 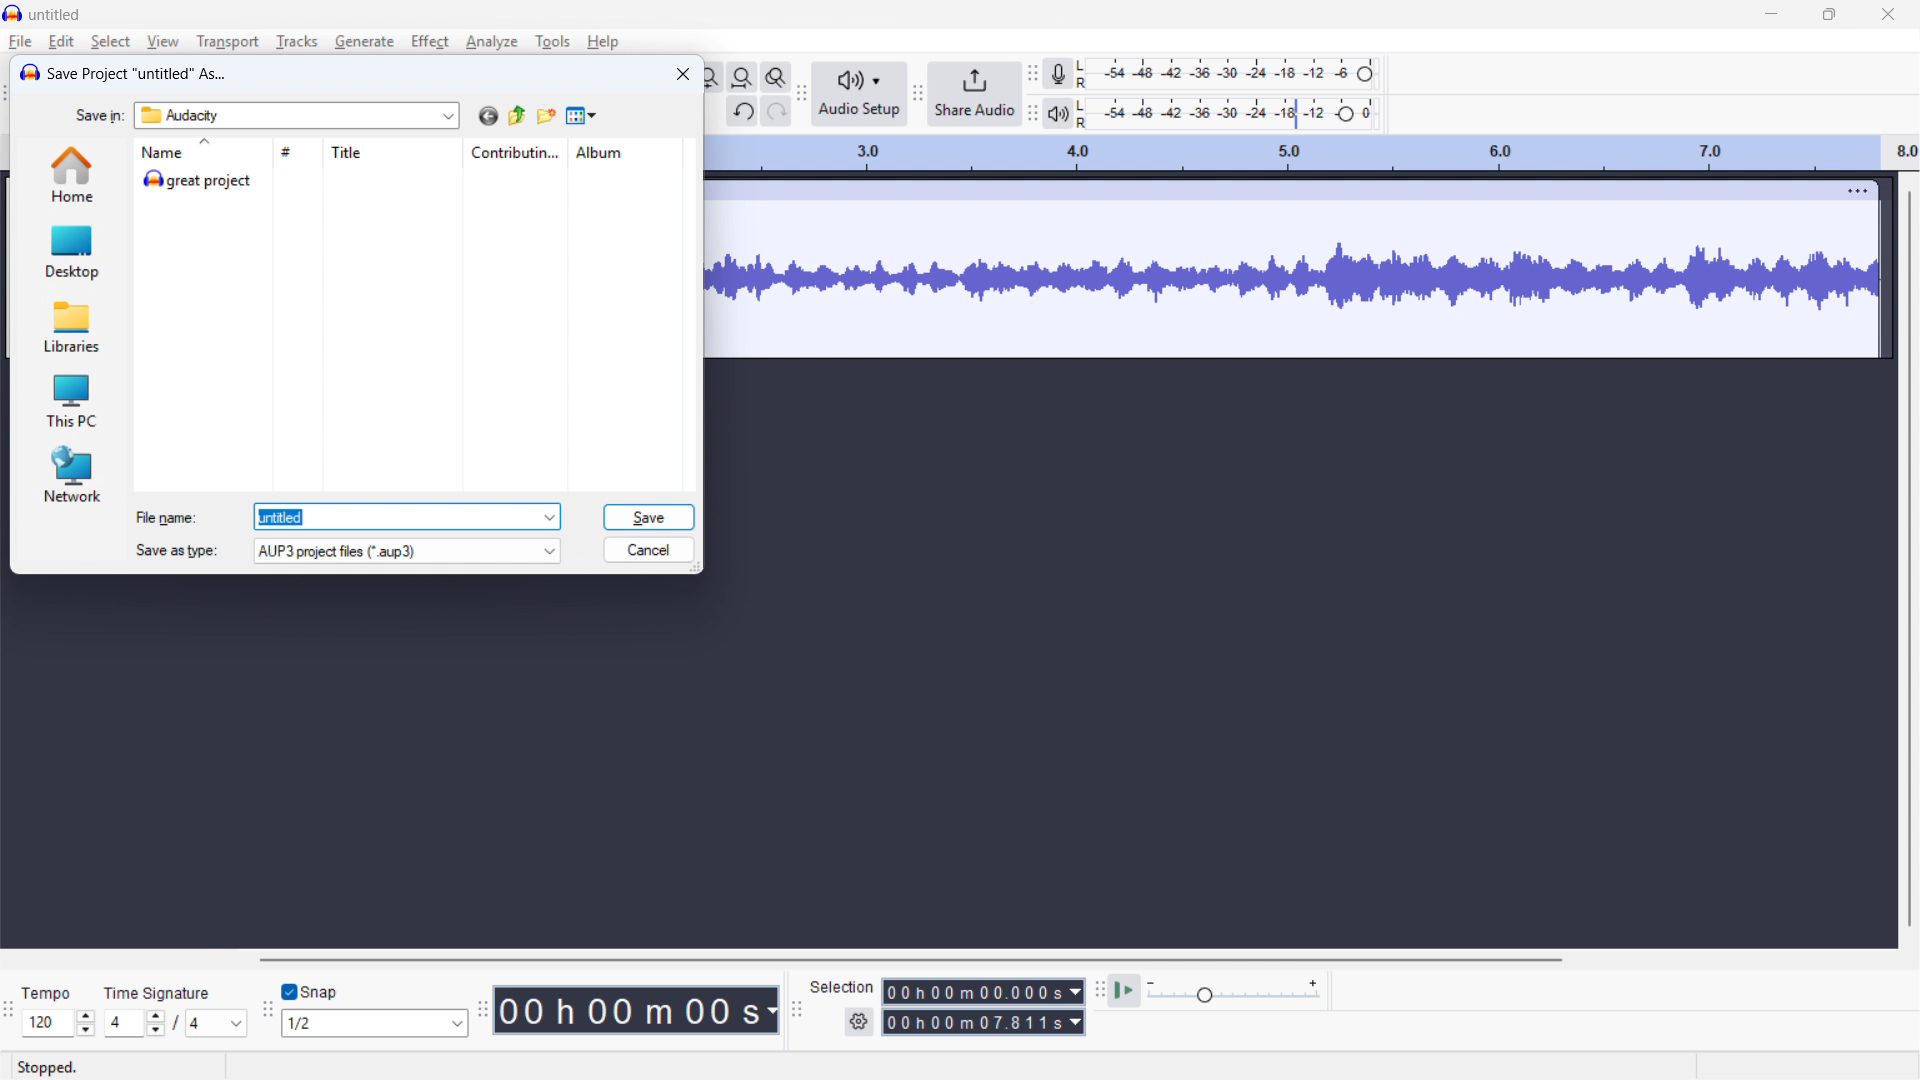 What do you see at coordinates (583, 117) in the screenshot?
I see `view options` at bounding box center [583, 117].